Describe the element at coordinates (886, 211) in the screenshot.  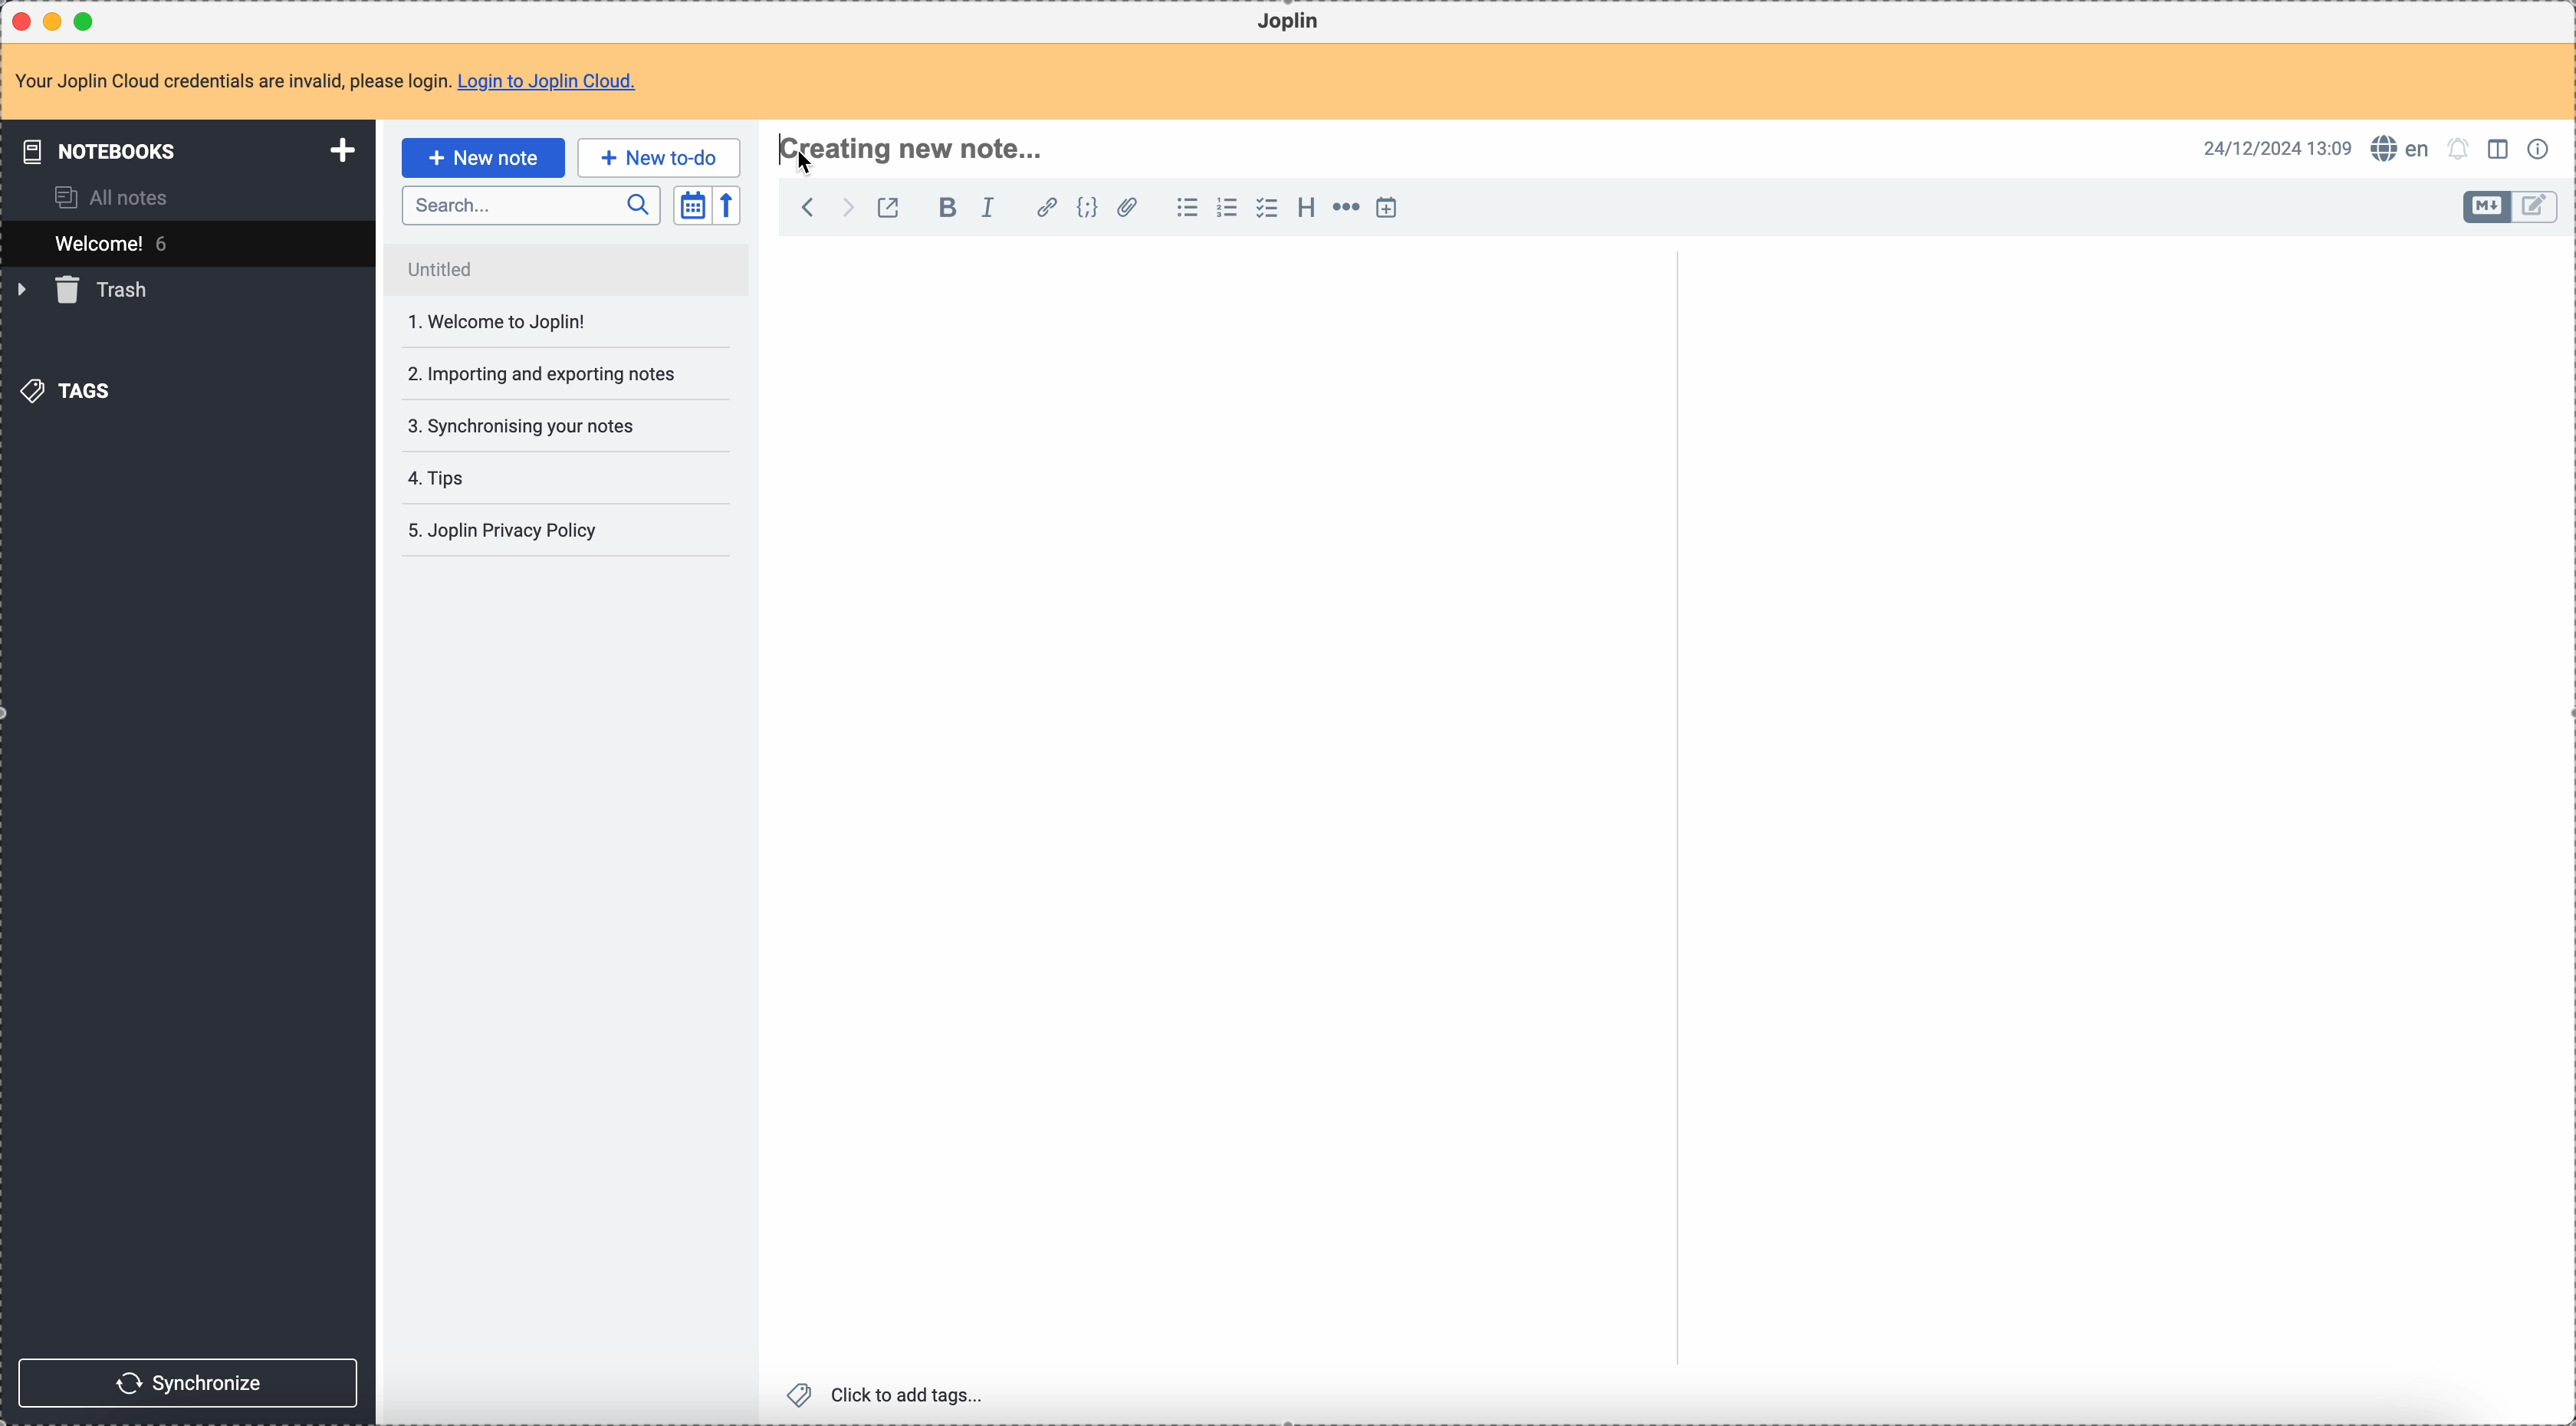
I see `toggle external editing` at that location.